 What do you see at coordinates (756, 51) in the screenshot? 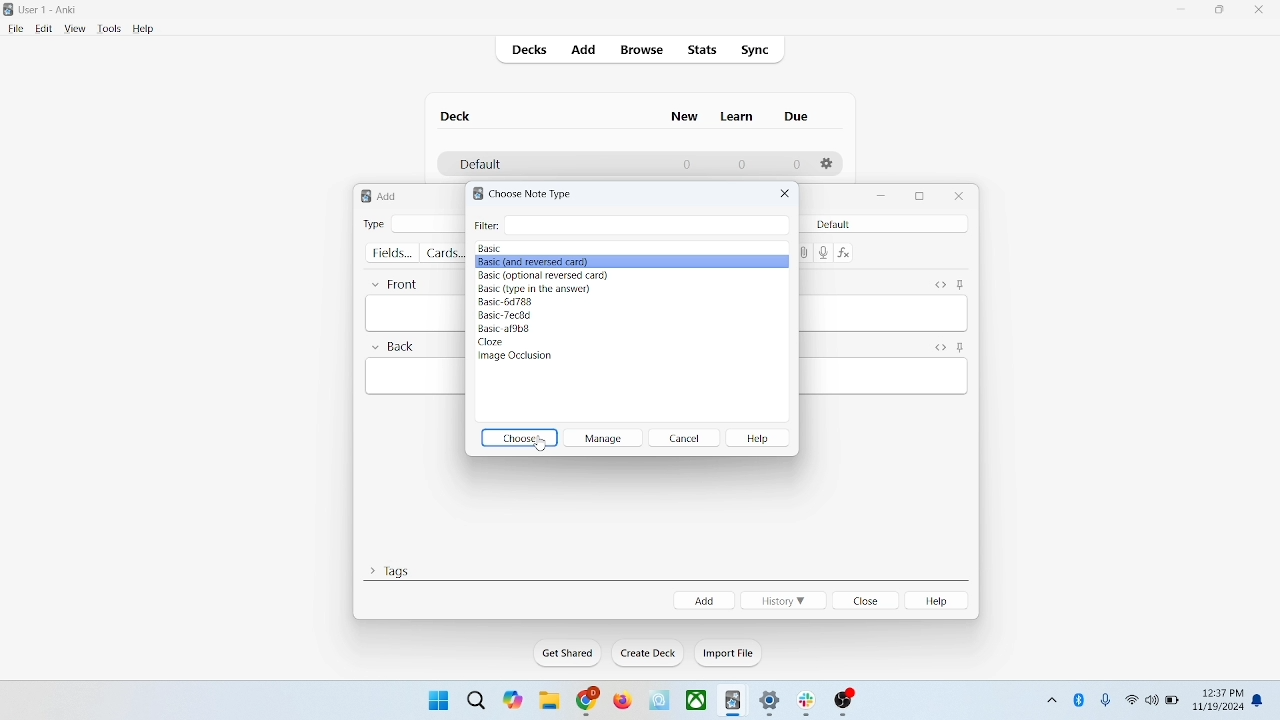
I see `sync` at bounding box center [756, 51].